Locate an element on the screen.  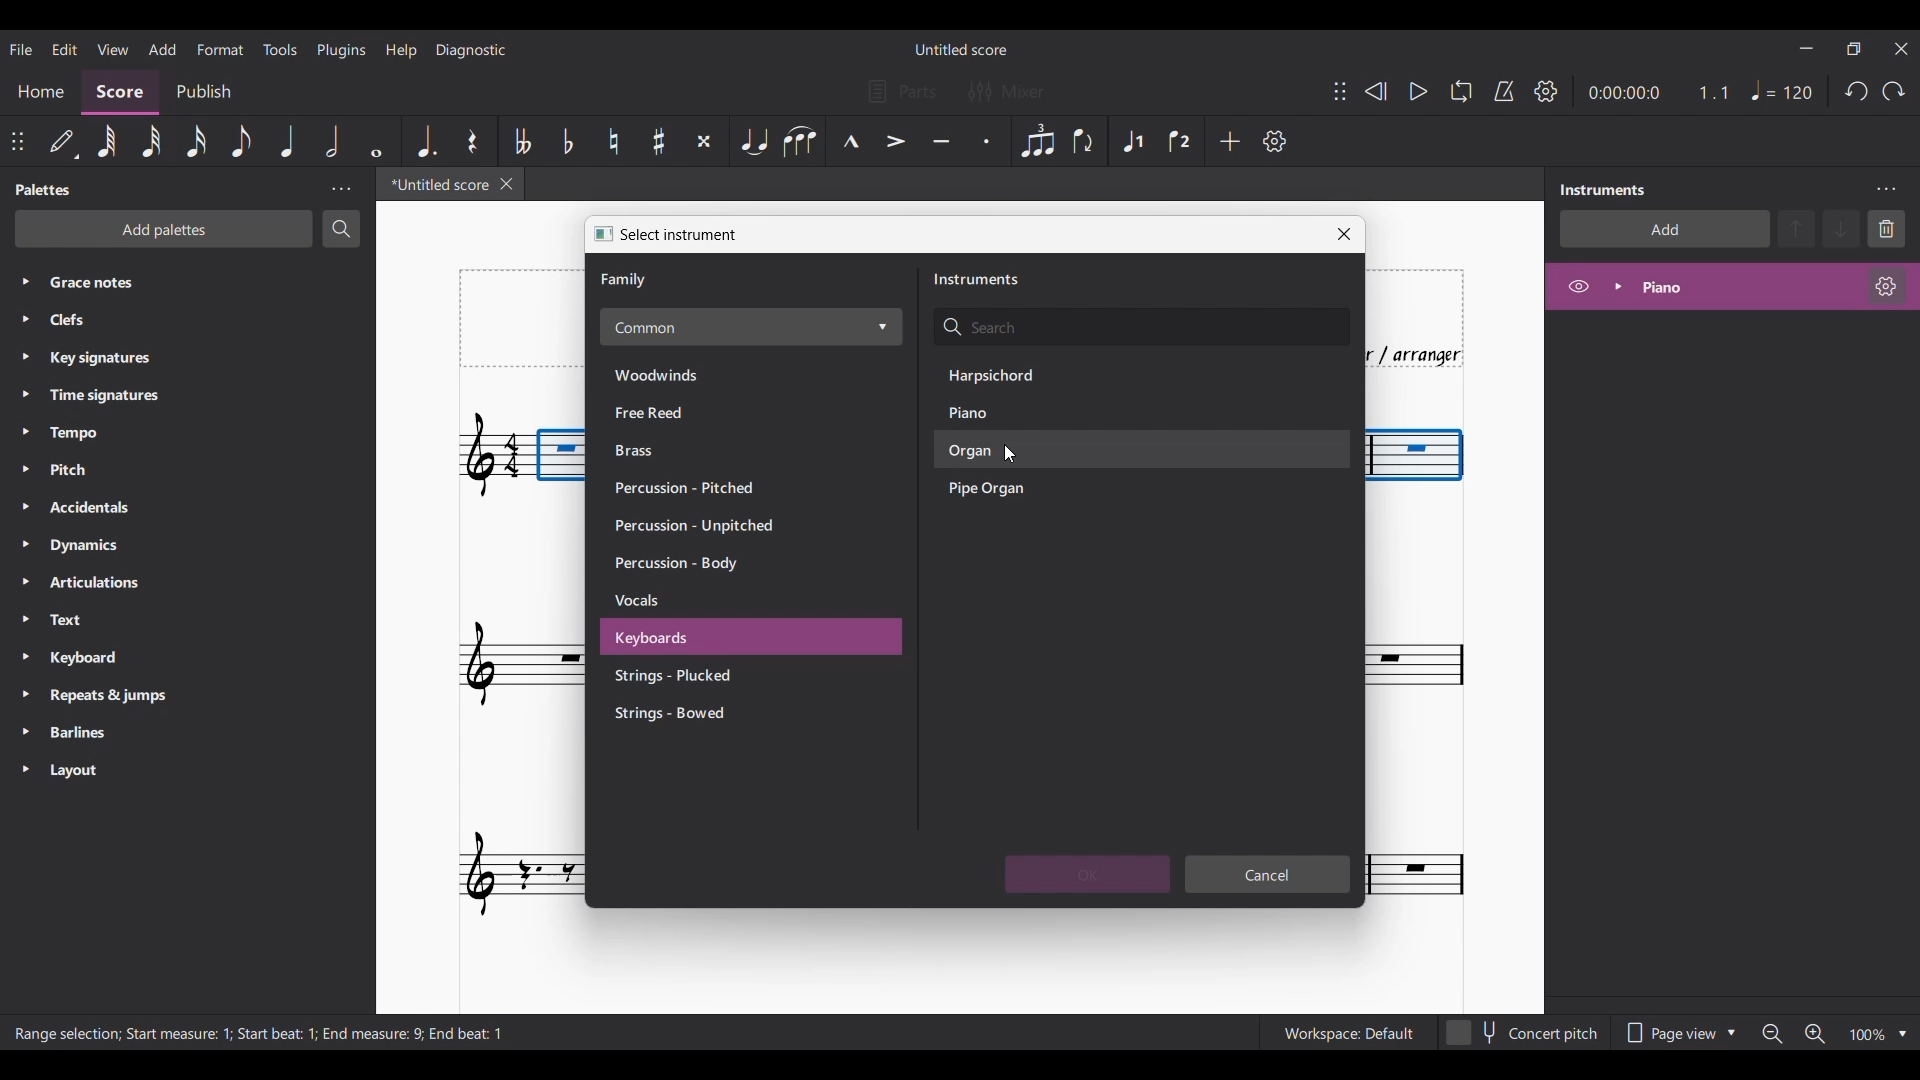
Accidentals is located at coordinates (119, 509).